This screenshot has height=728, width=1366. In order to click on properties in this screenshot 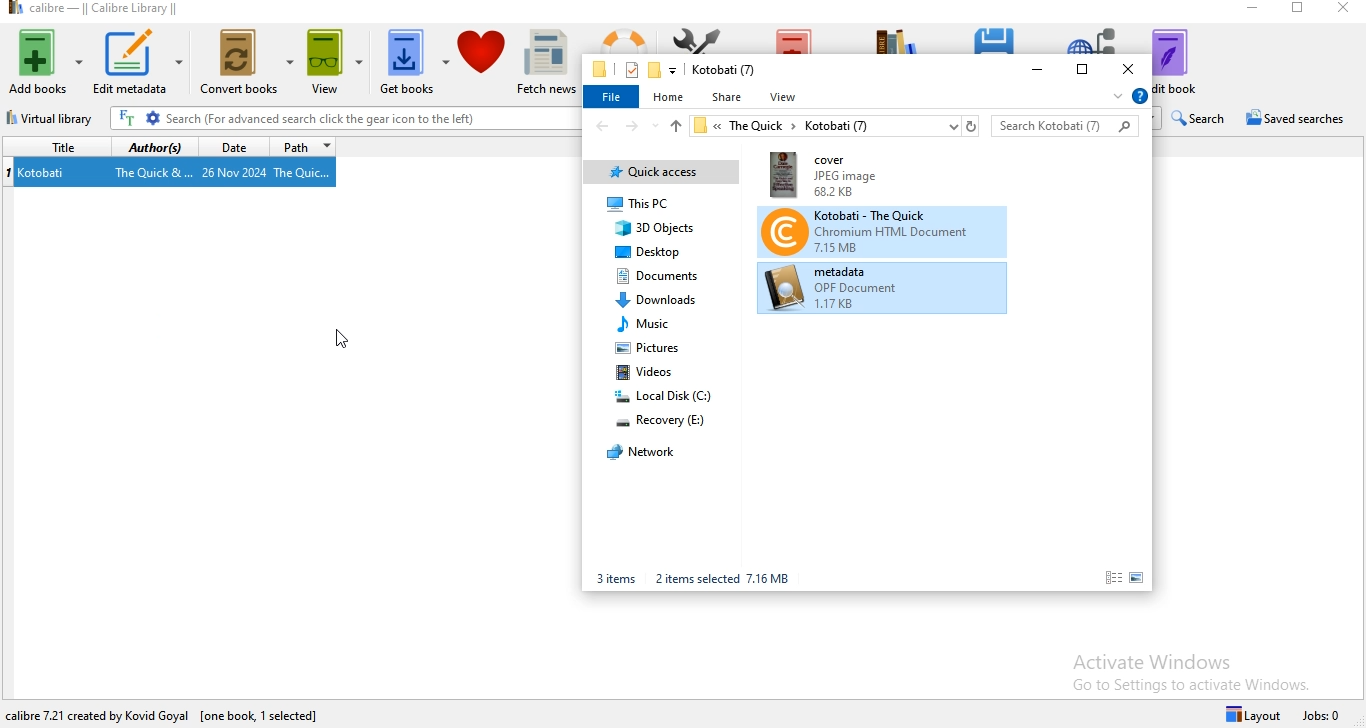, I will do `click(630, 70)`.